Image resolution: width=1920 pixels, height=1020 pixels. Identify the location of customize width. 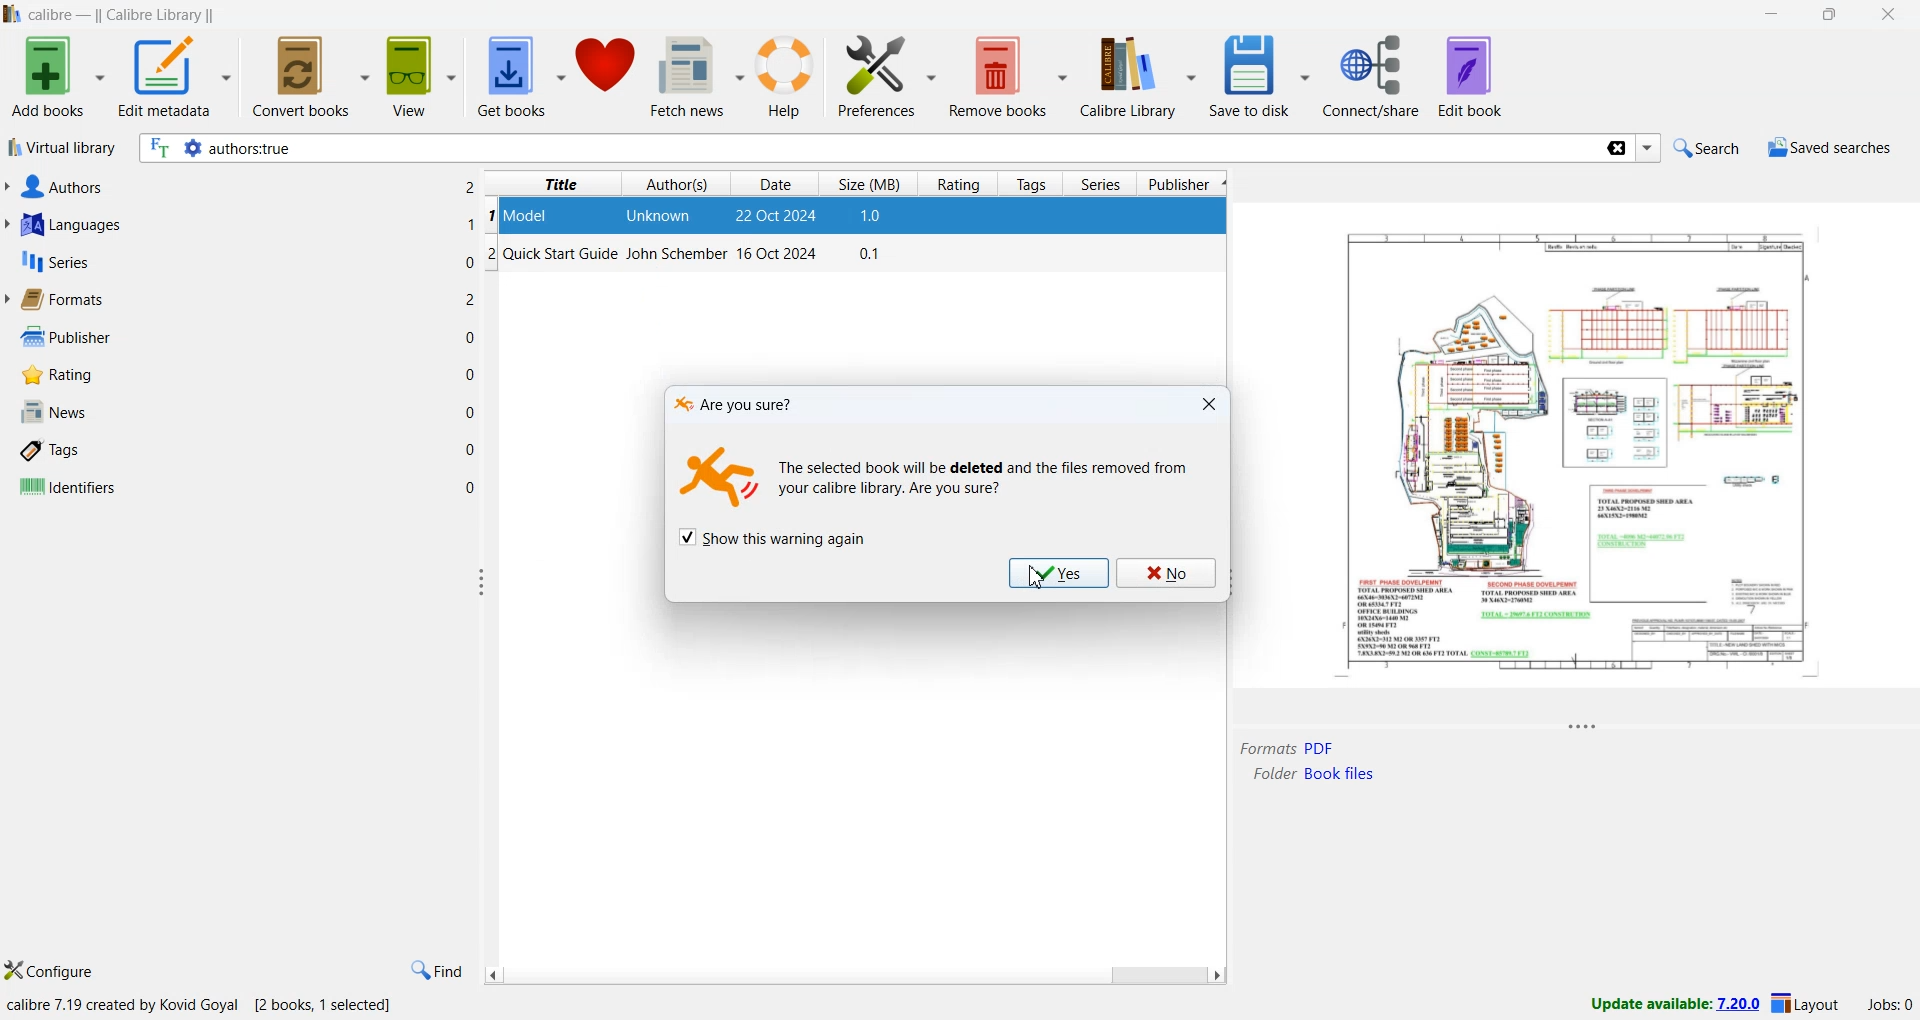
(1227, 582).